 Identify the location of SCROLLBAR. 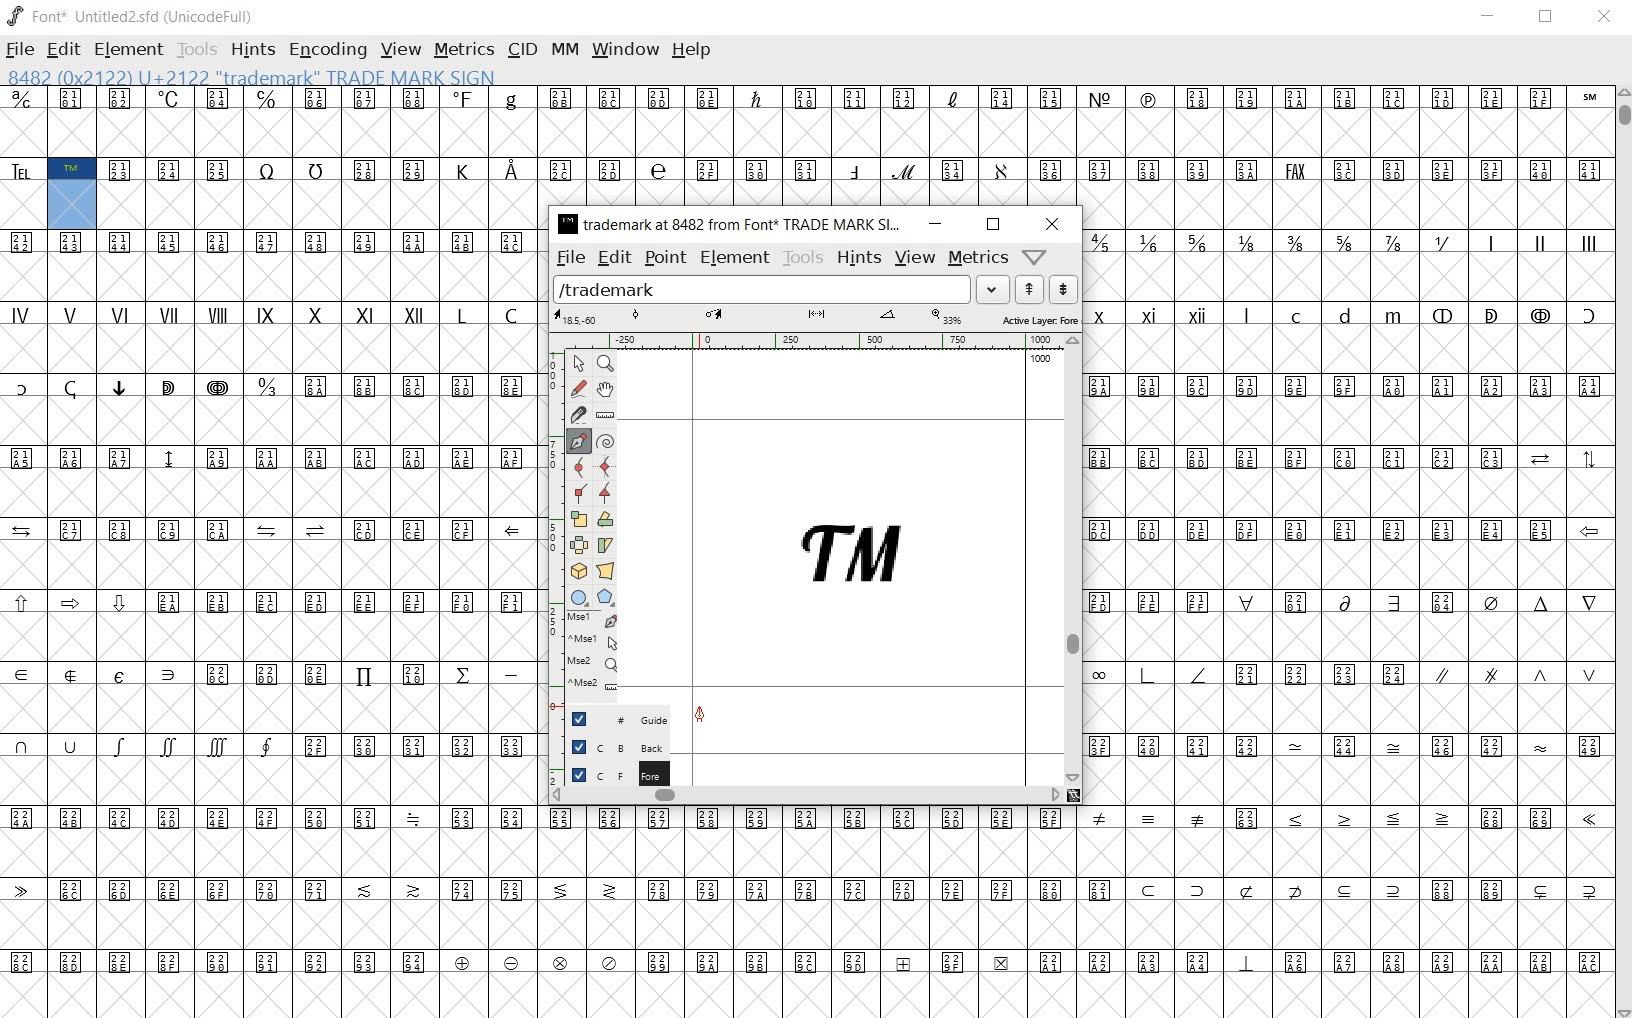
(1622, 553).